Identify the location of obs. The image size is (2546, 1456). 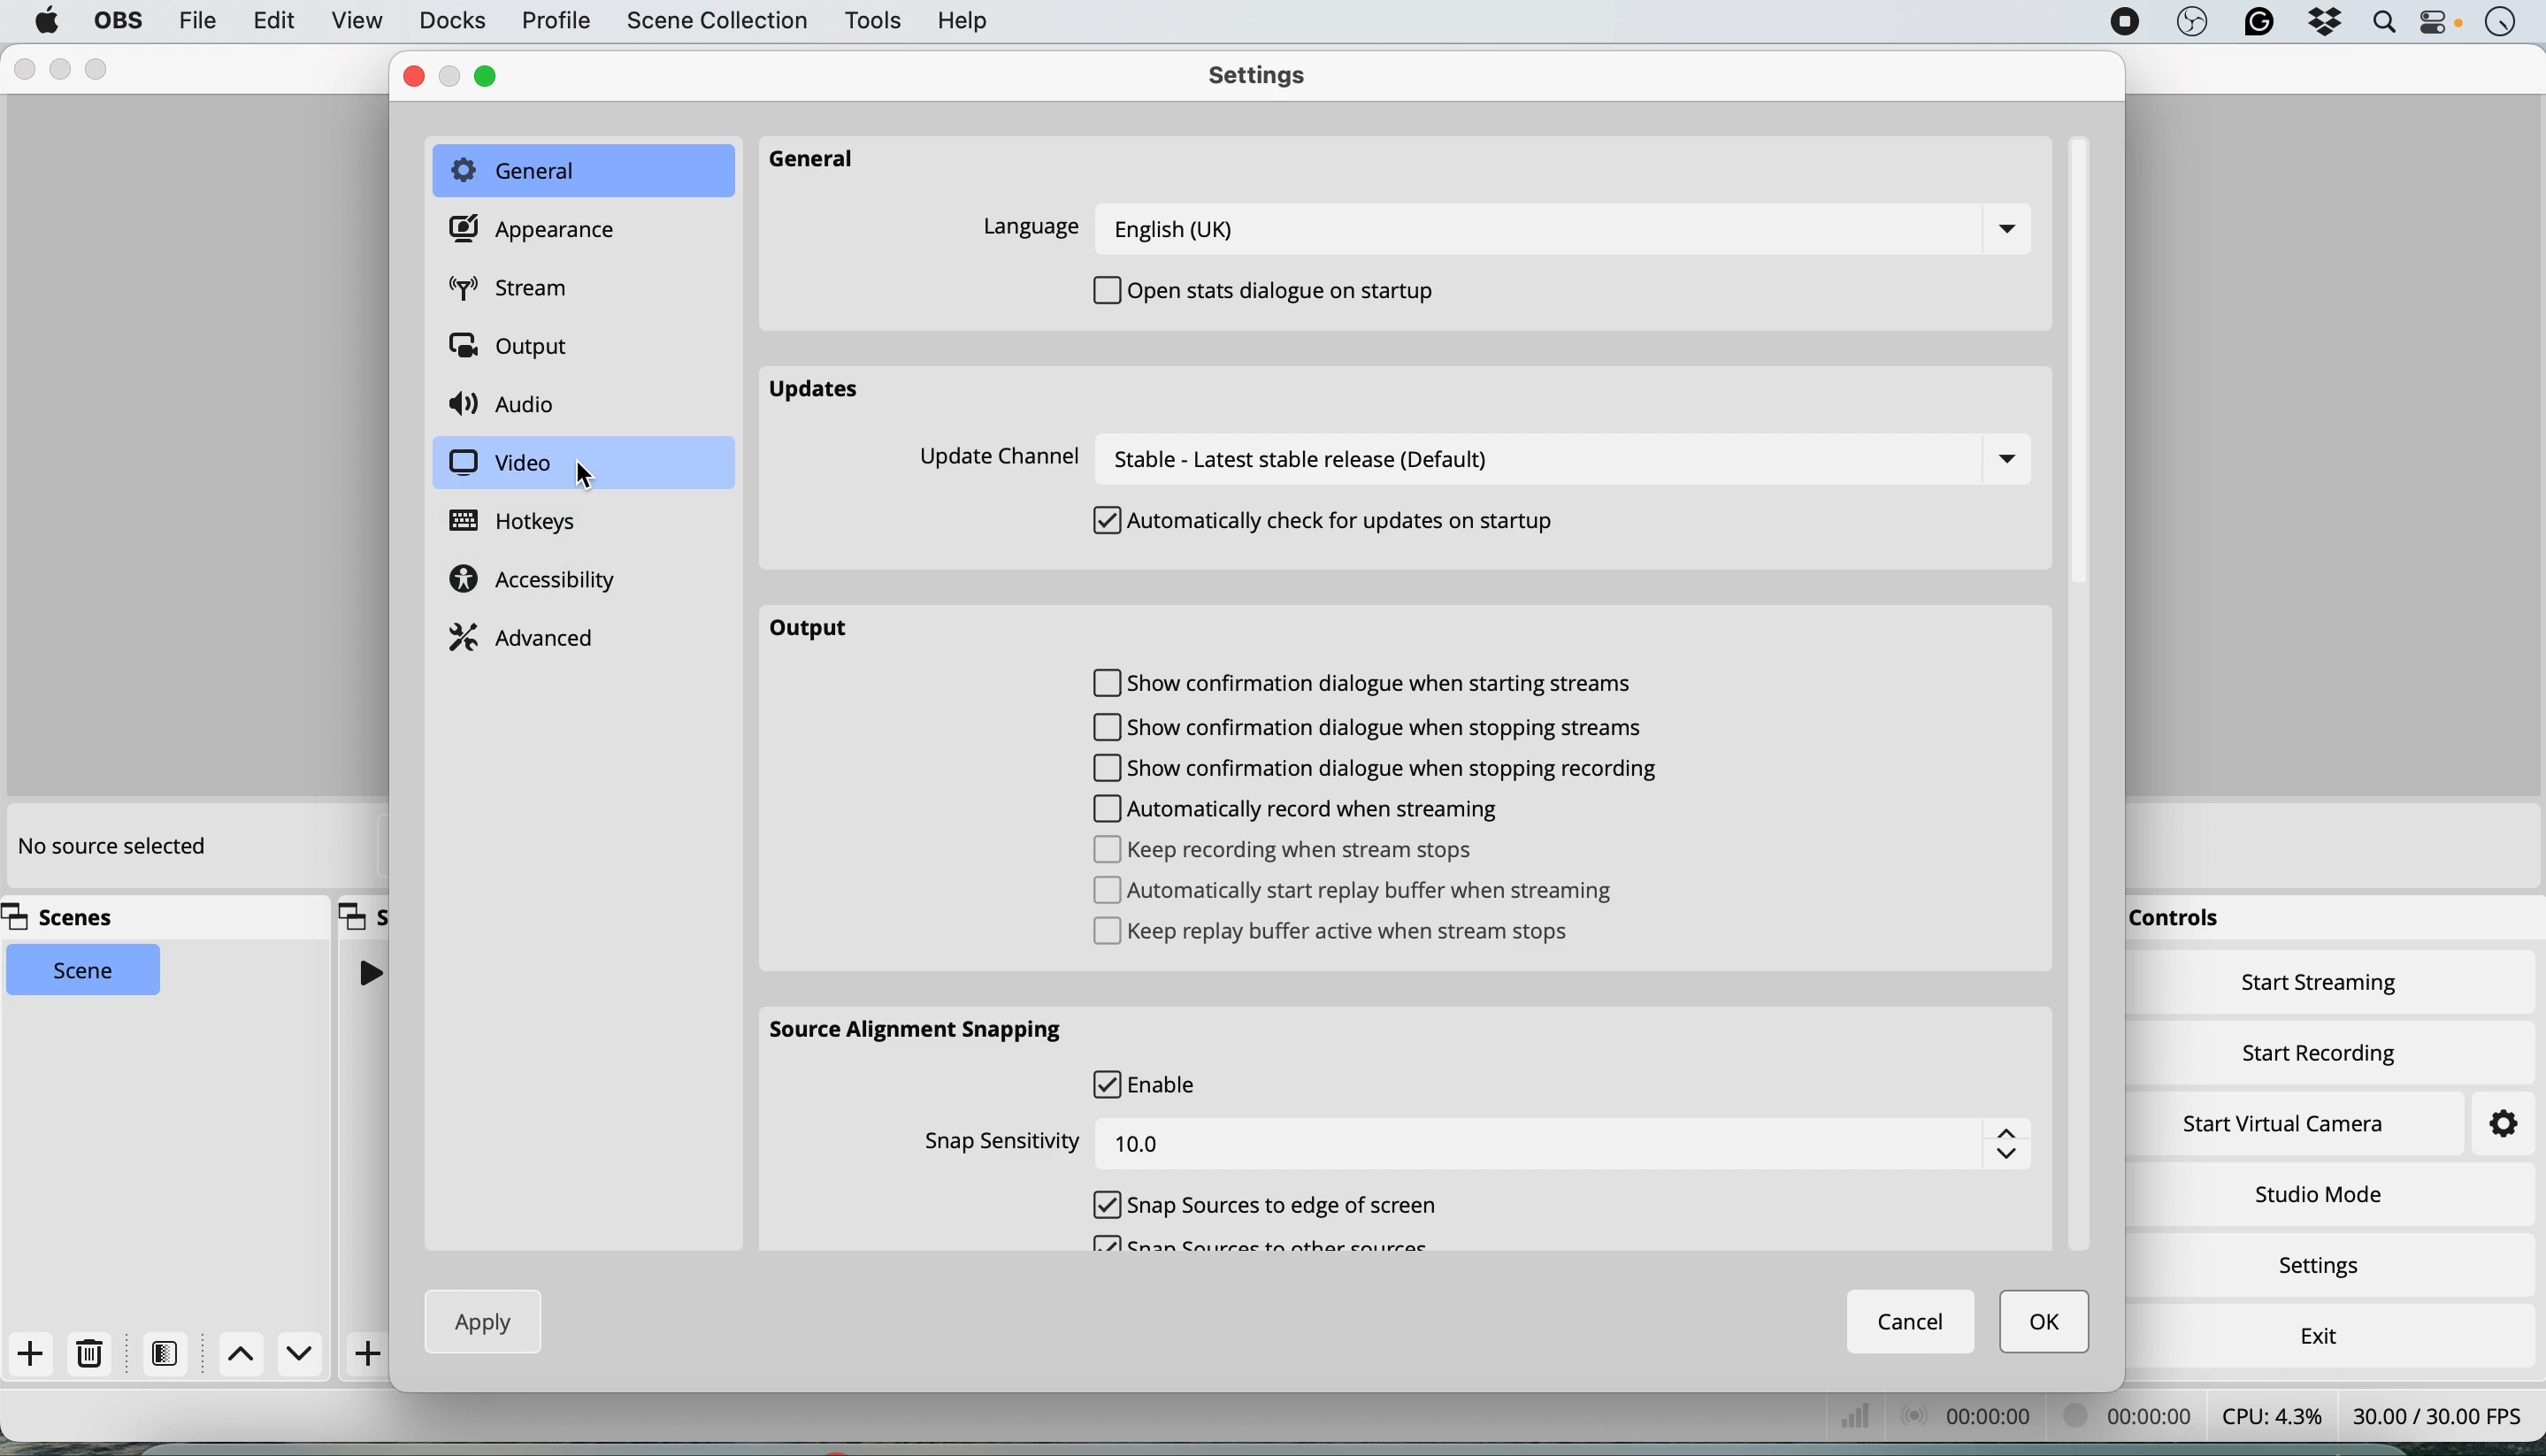
(2189, 23).